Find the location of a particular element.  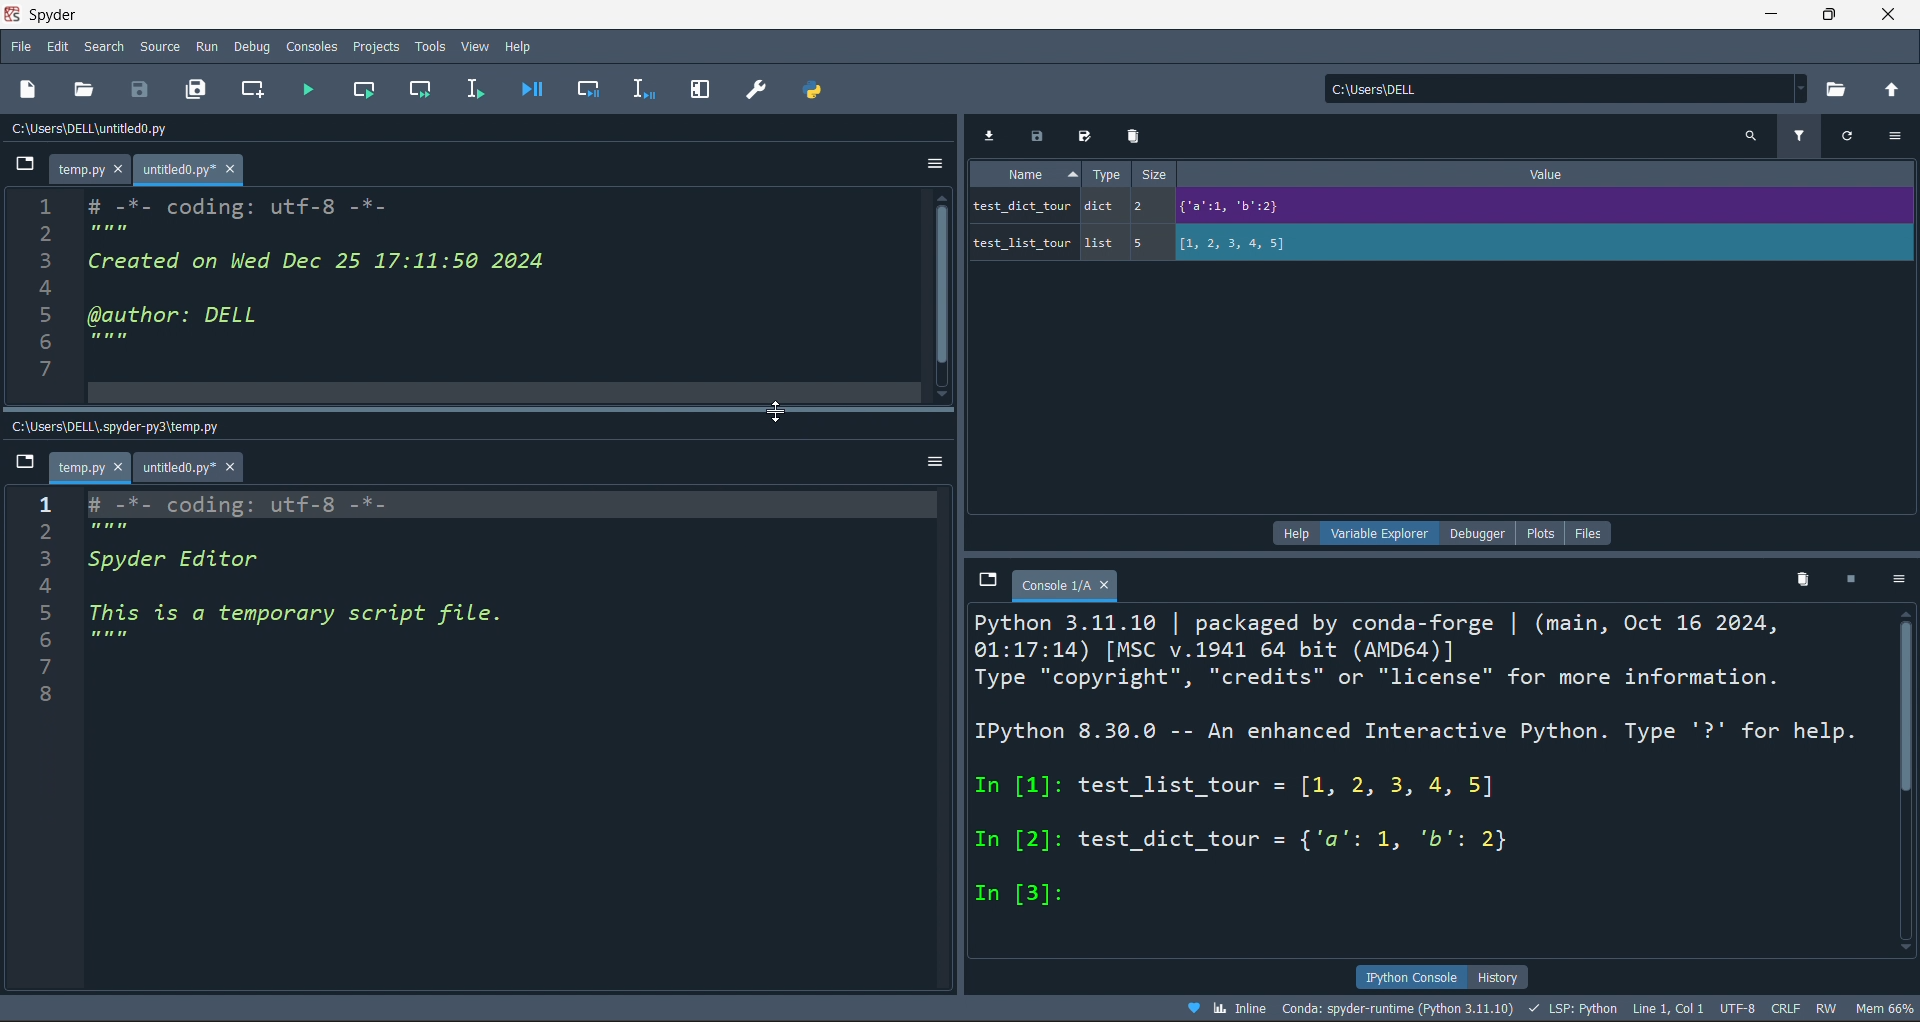

minimize is located at coordinates (1768, 15).